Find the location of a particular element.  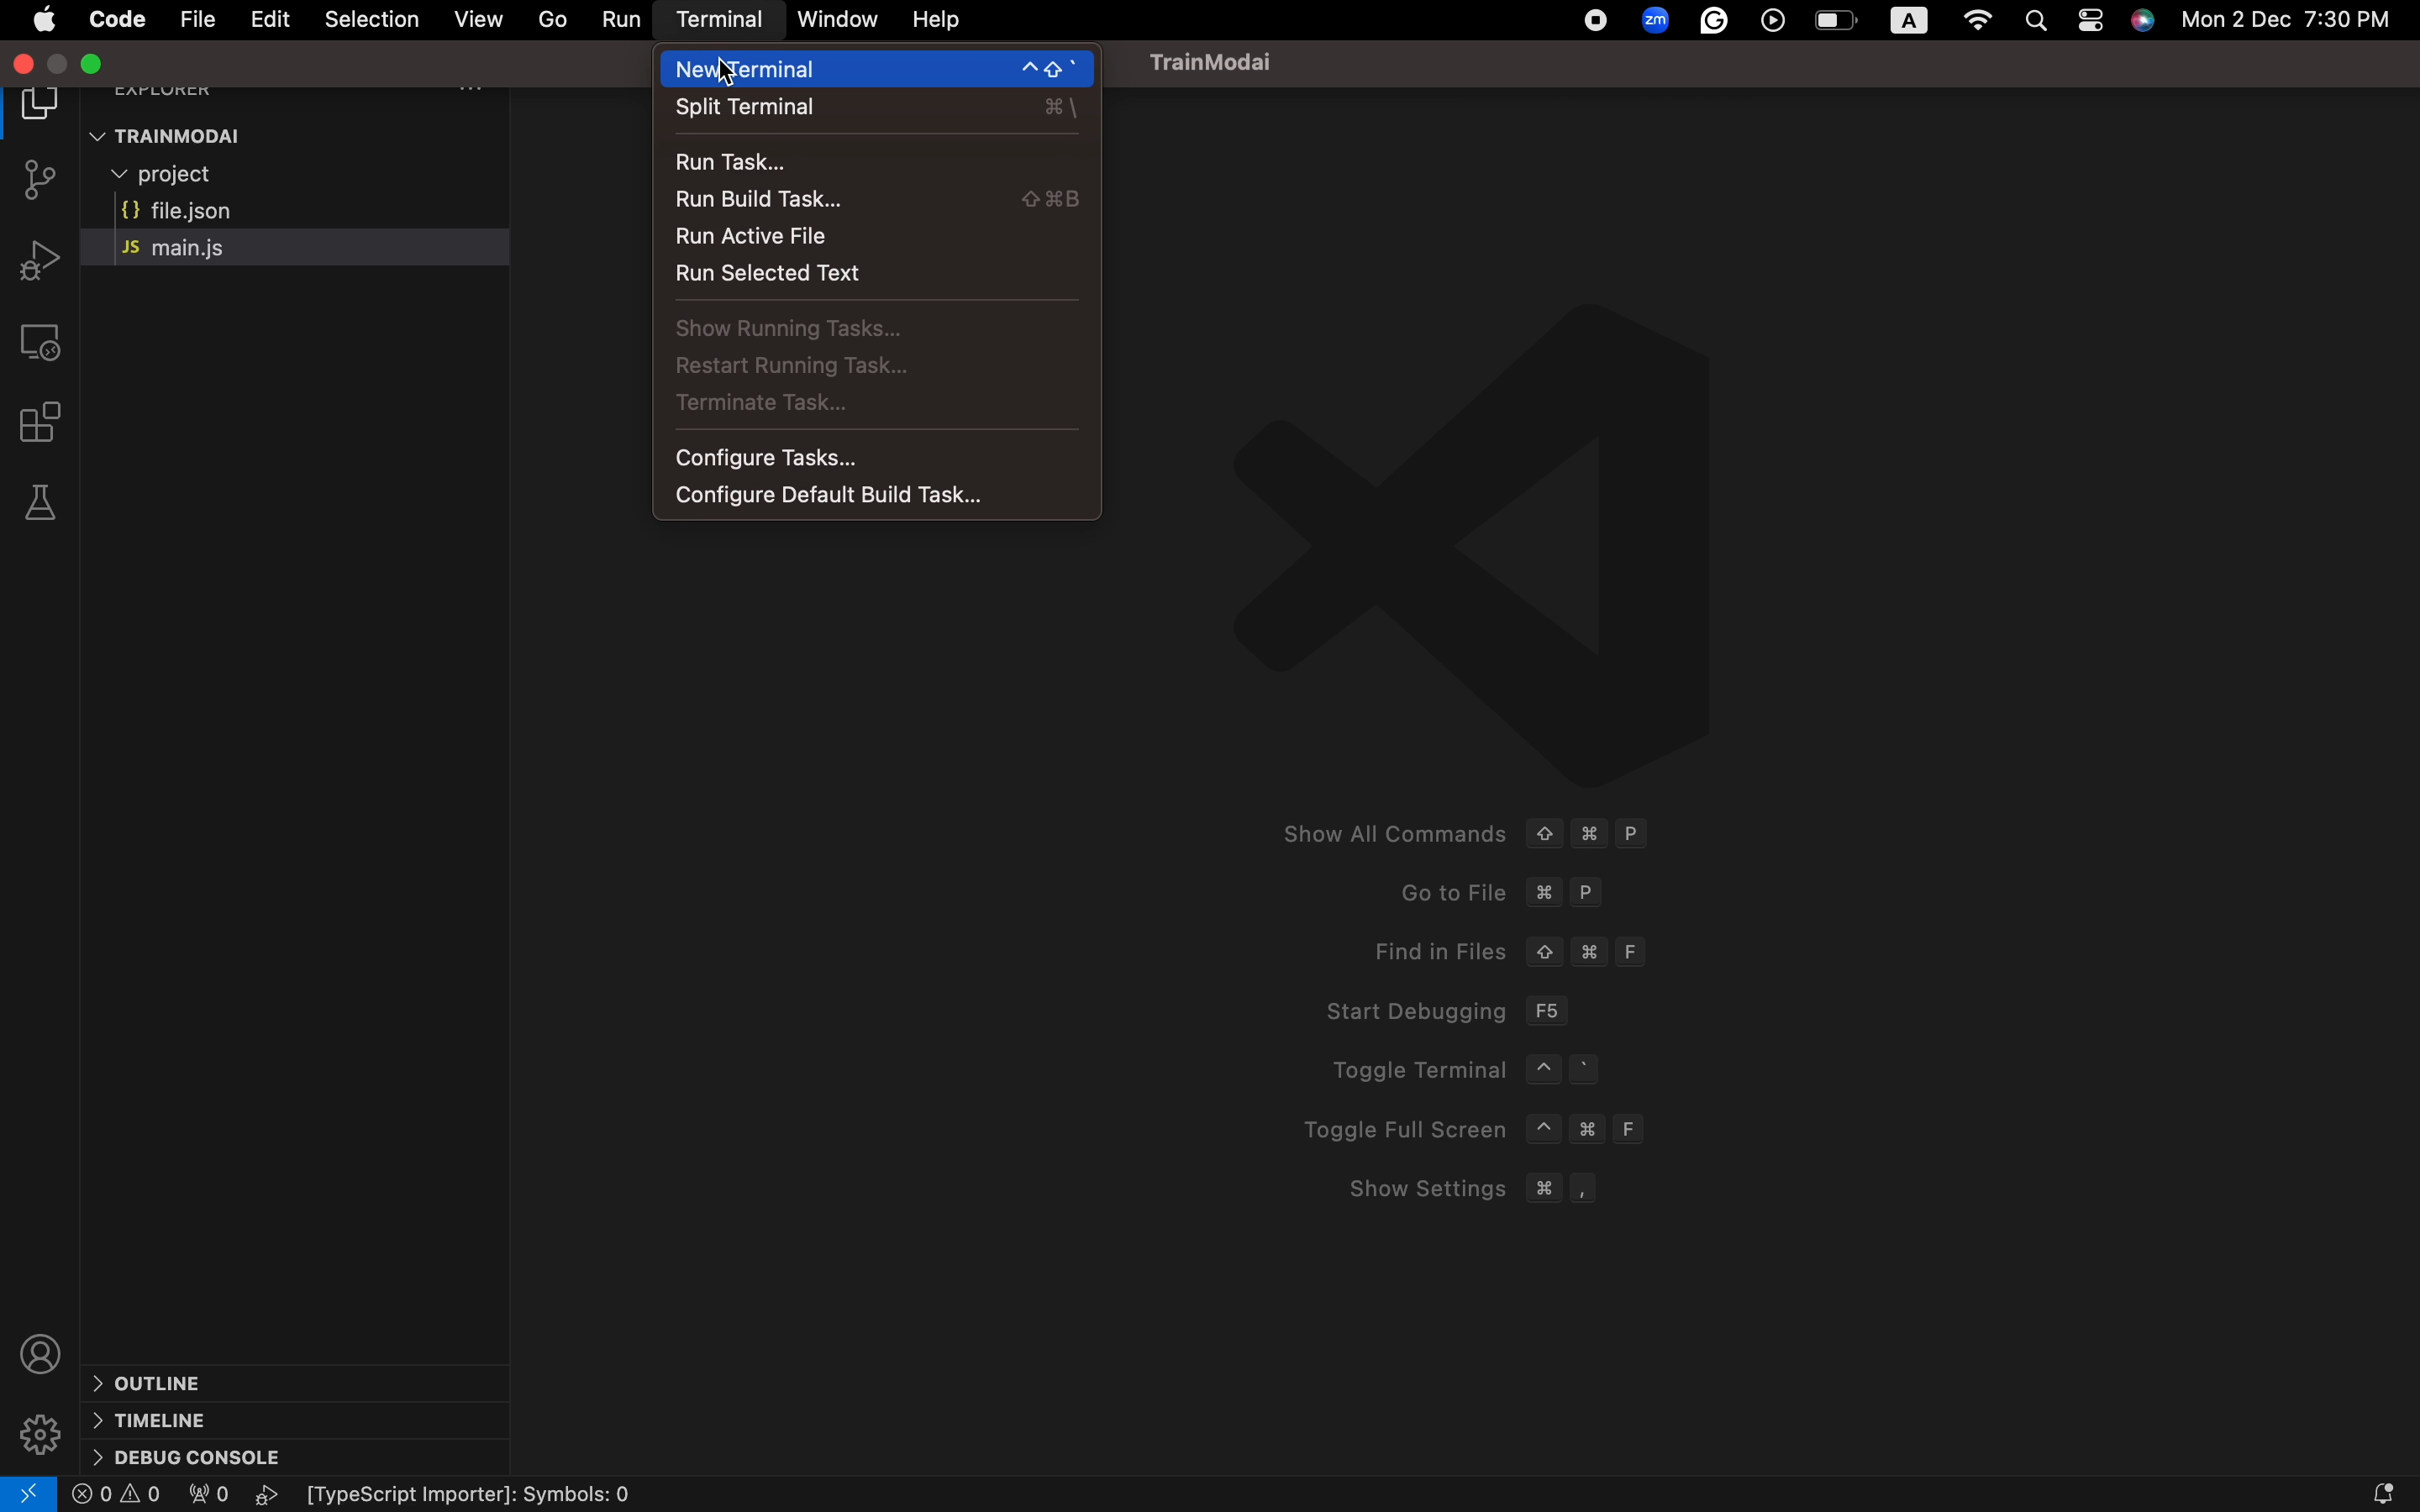

play is located at coordinates (1776, 22).